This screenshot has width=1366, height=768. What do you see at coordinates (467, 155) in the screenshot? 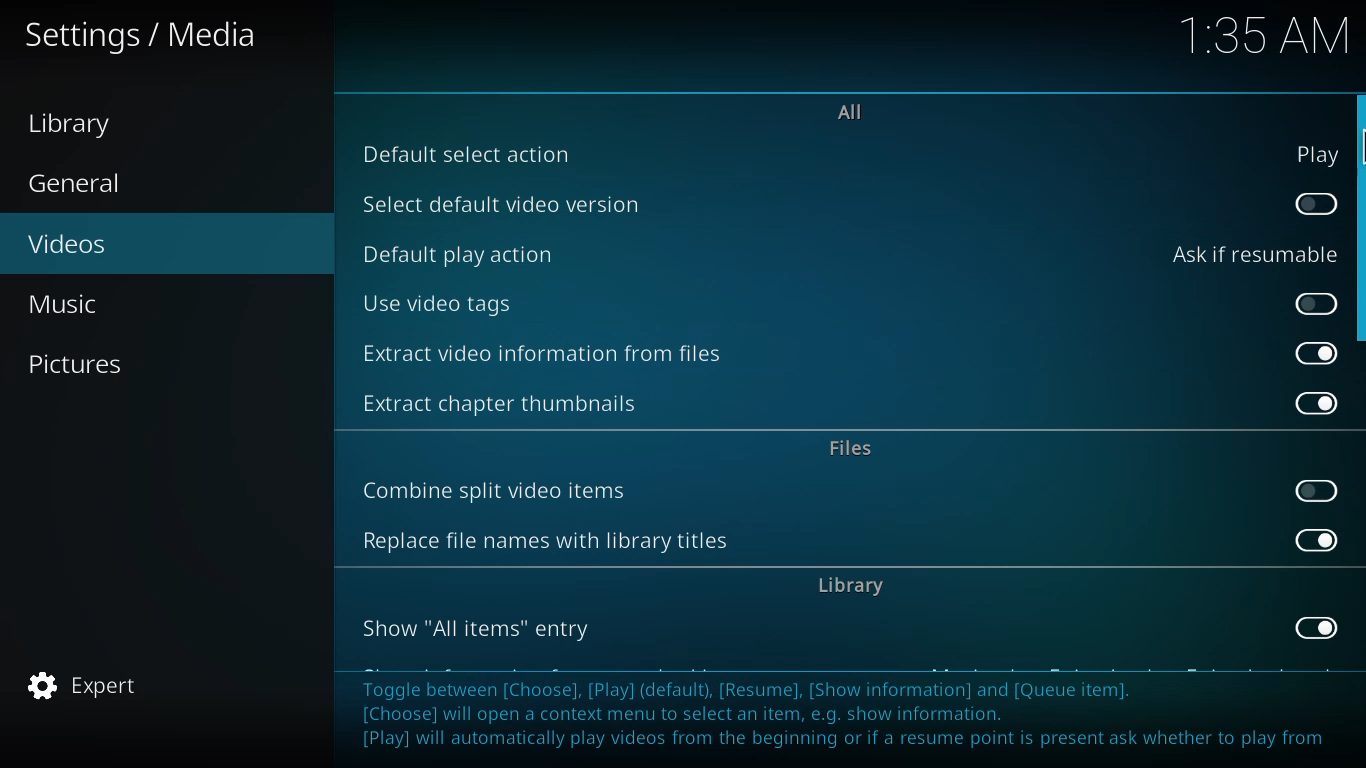
I see `default select action` at bounding box center [467, 155].